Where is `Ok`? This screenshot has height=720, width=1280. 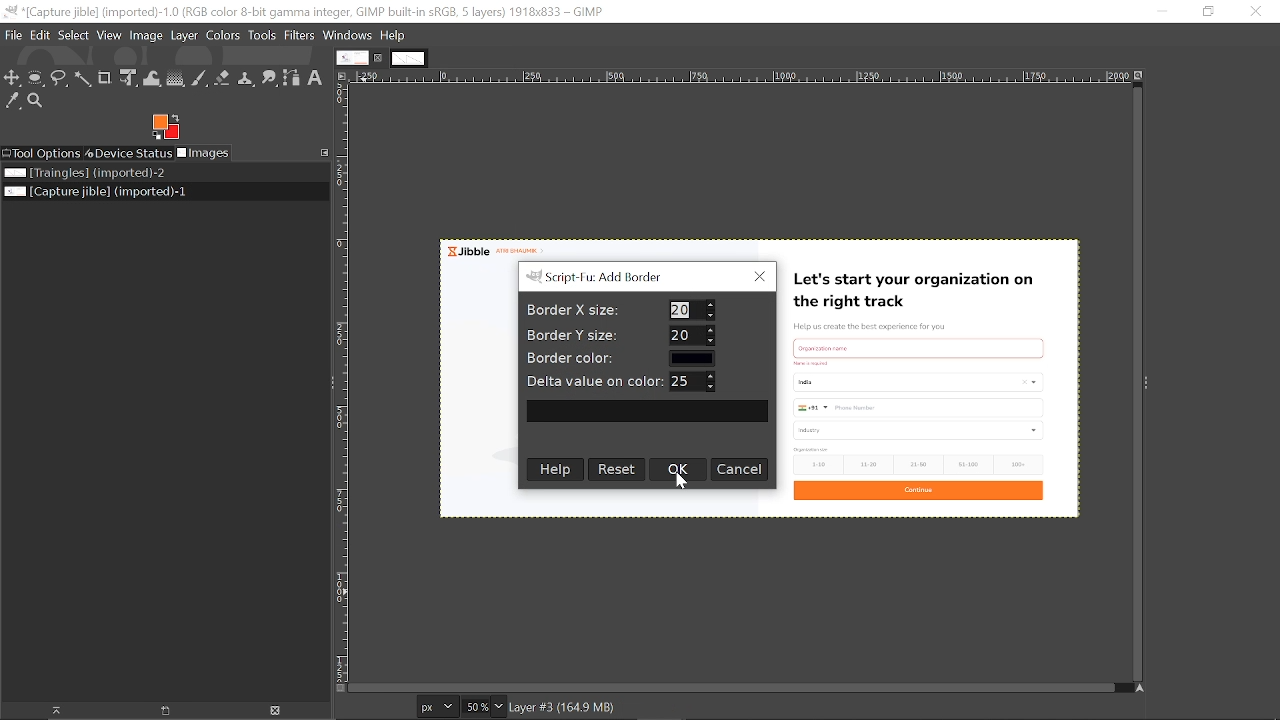 Ok is located at coordinates (678, 469).